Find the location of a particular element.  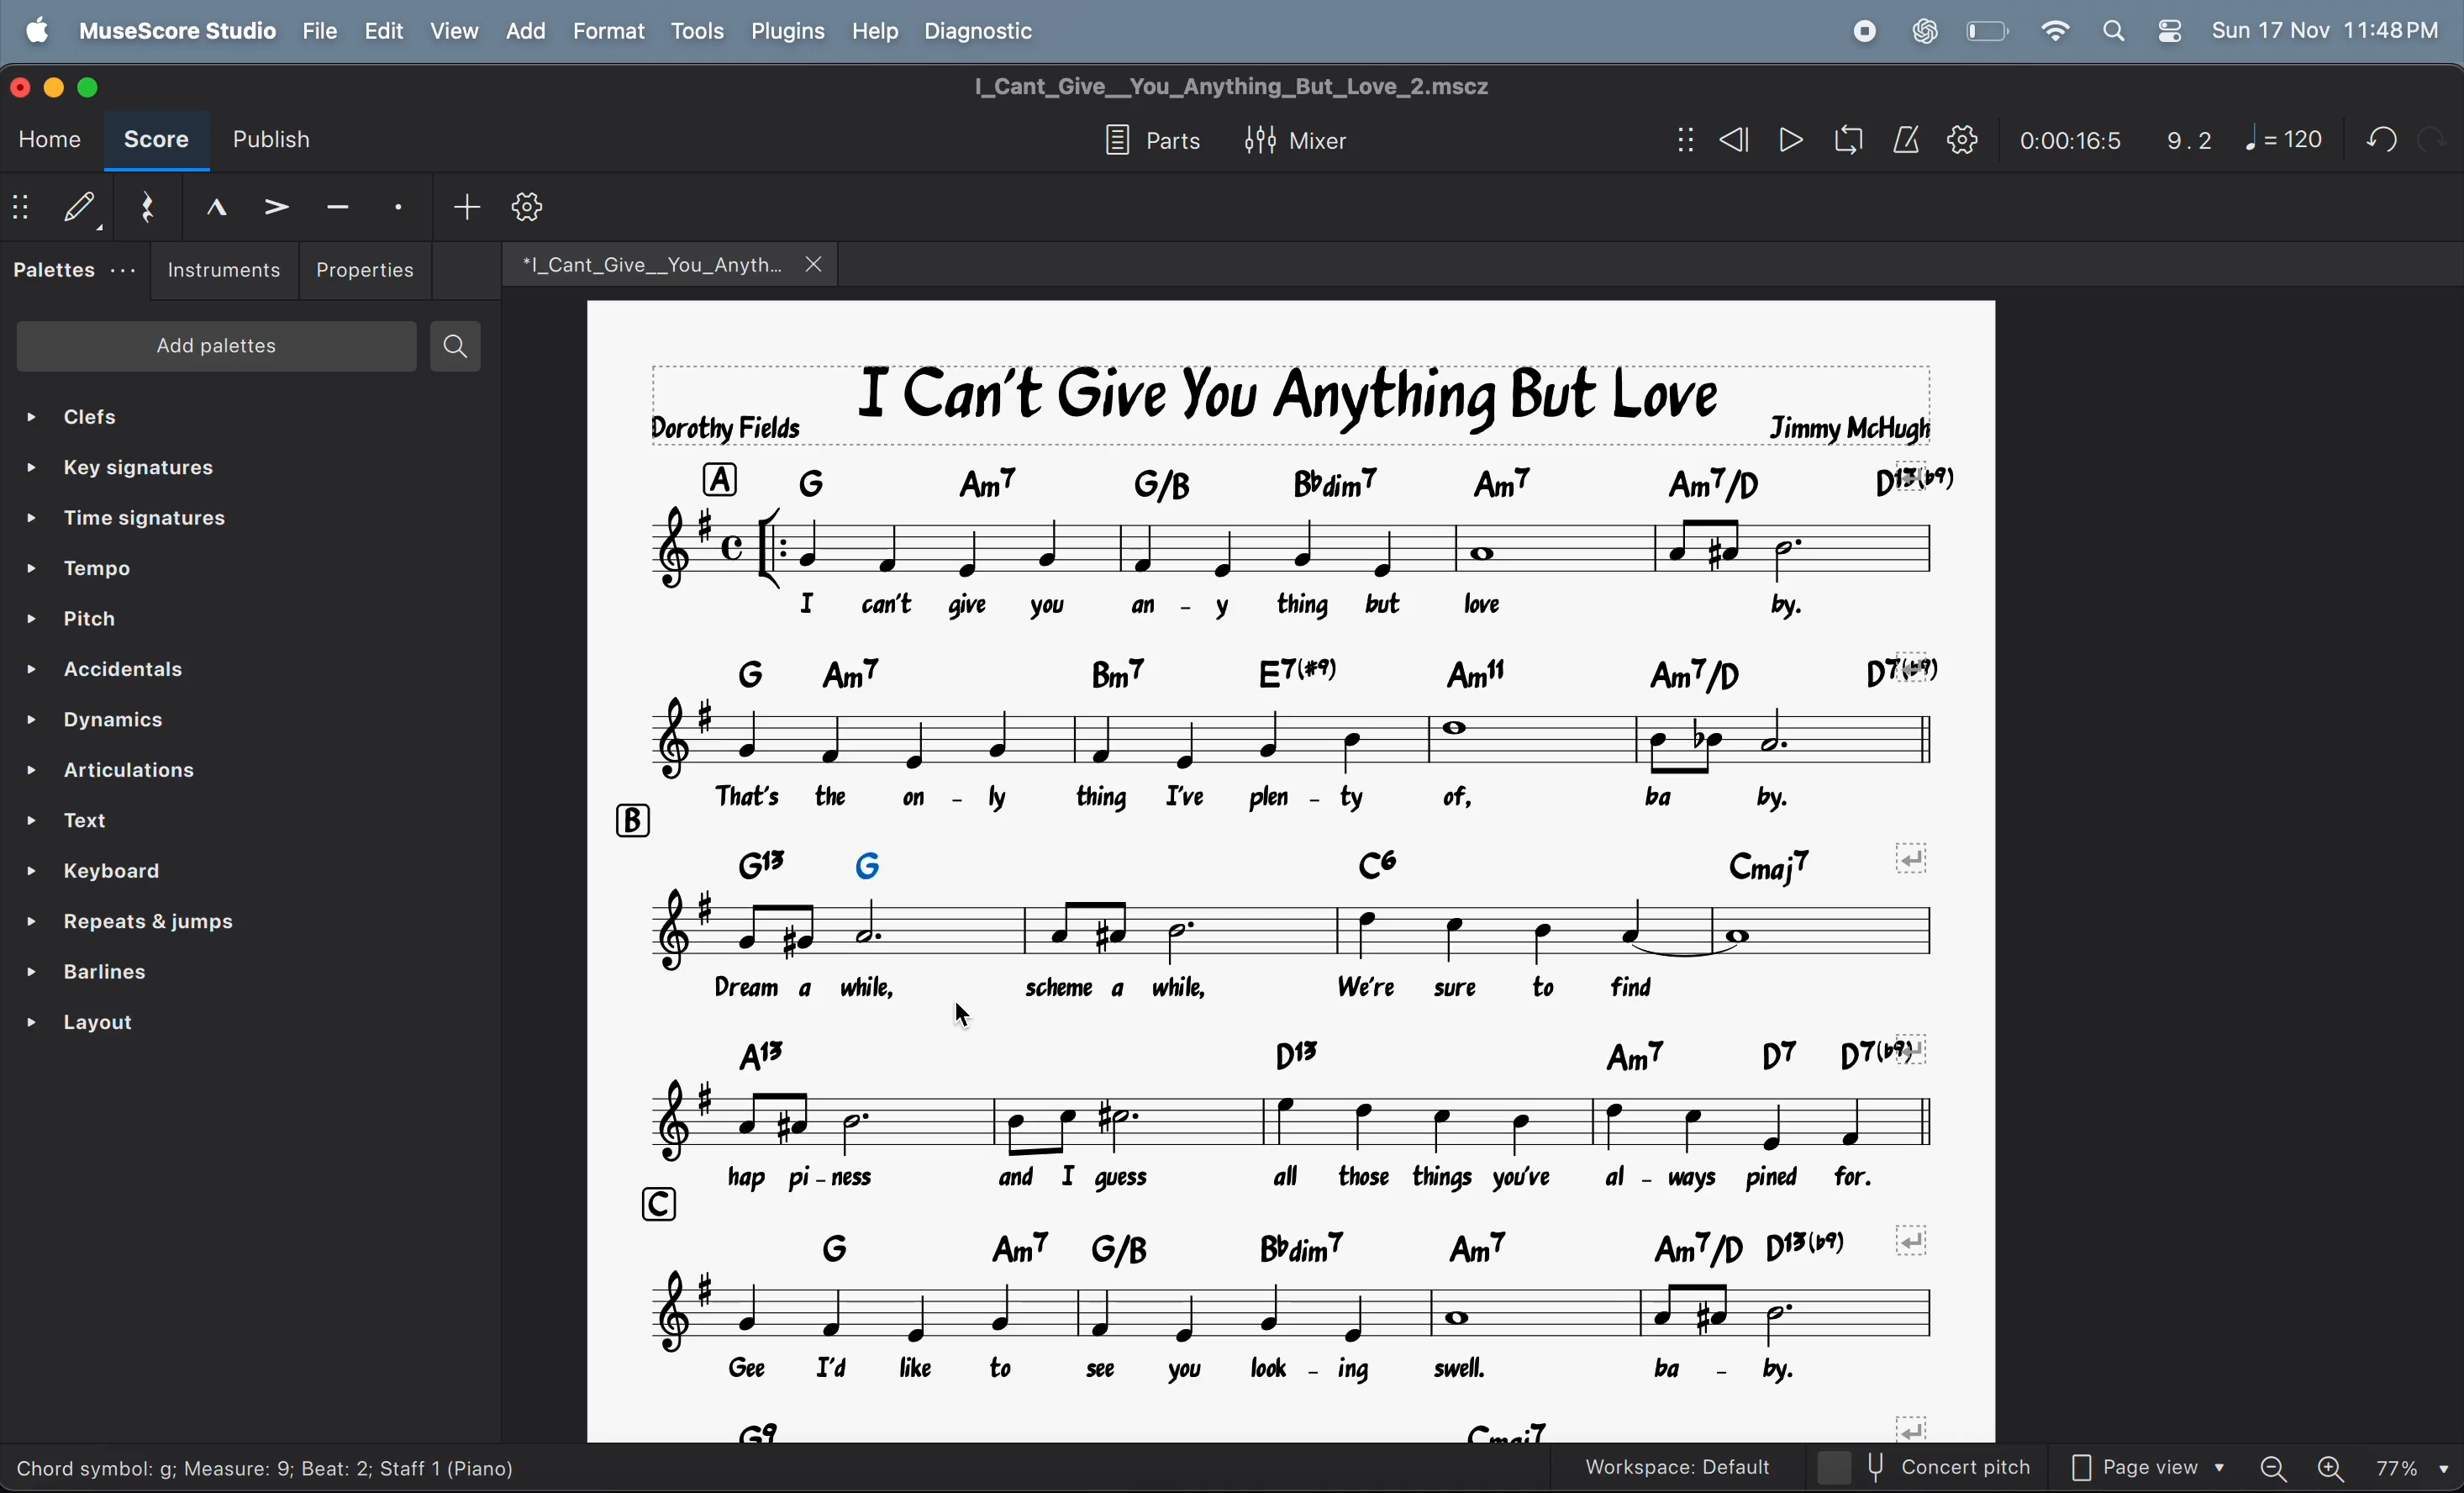

key signature is located at coordinates (235, 467).